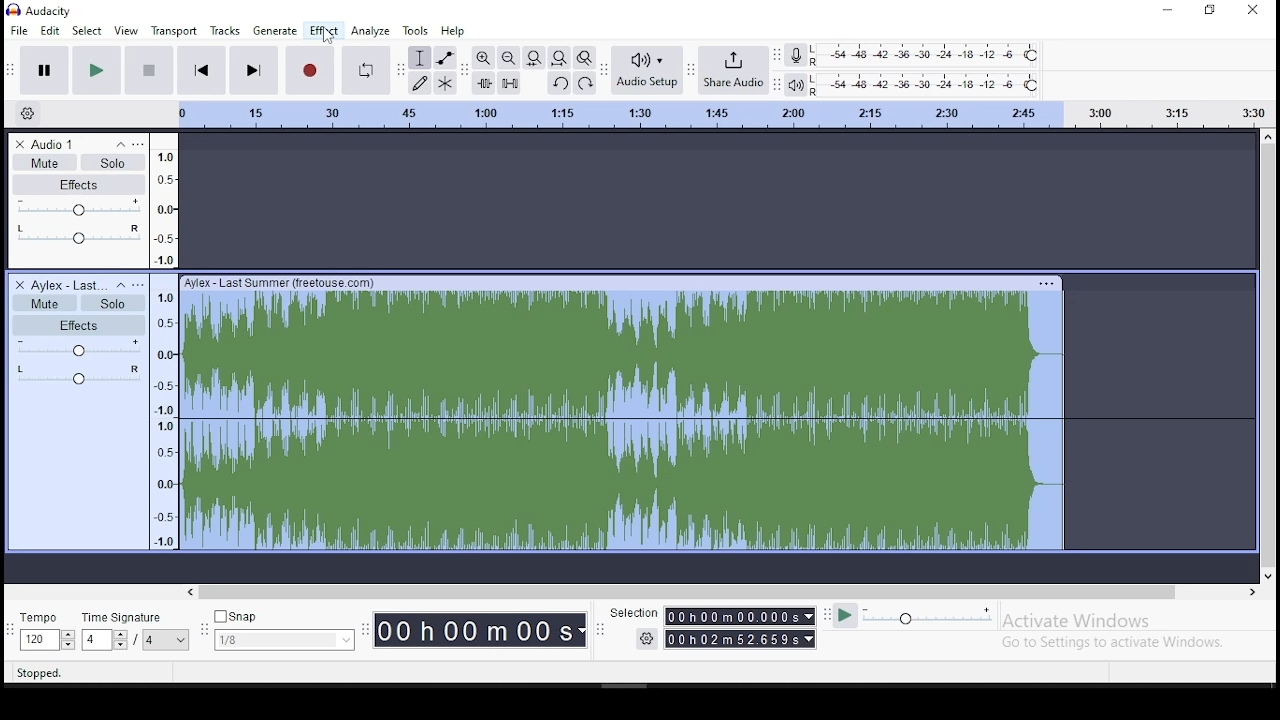 The image size is (1280, 720). I want to click on audio setup, so click(647, 69).